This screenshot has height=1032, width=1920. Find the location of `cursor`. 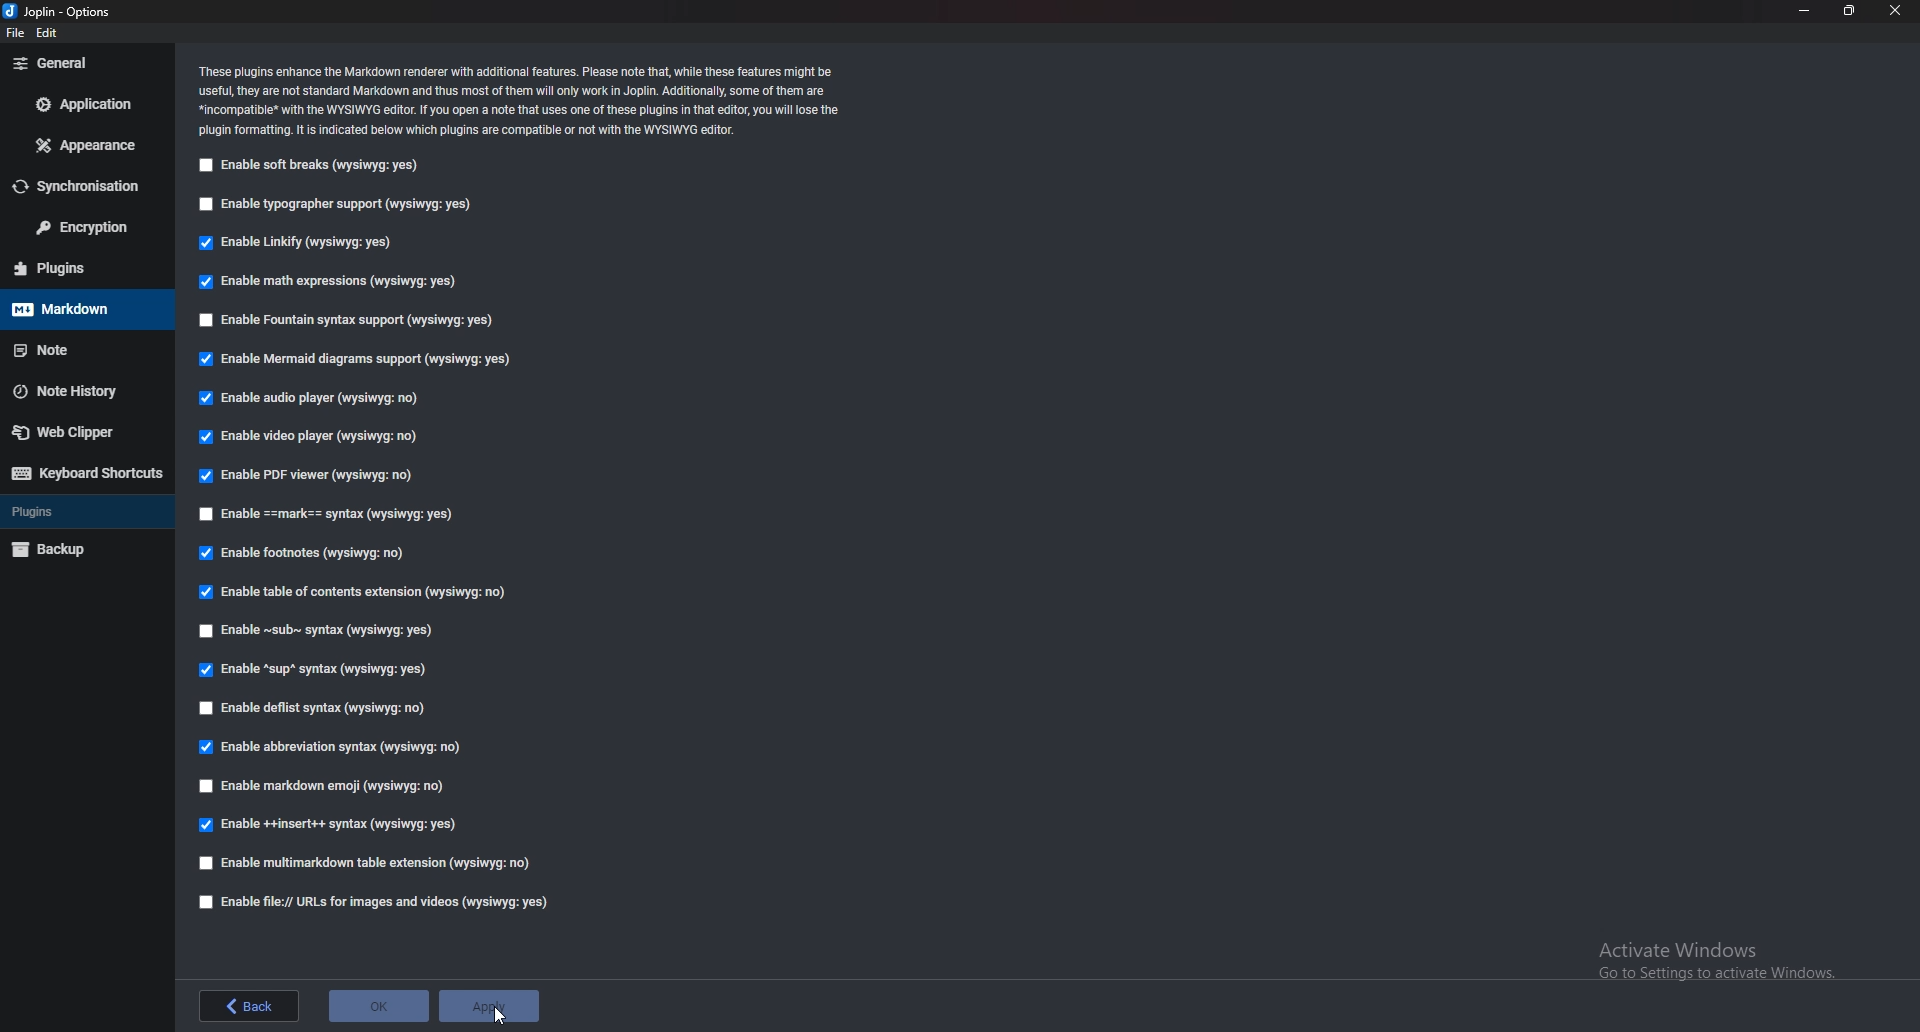

cursor is located at coordinates (501, 1017).